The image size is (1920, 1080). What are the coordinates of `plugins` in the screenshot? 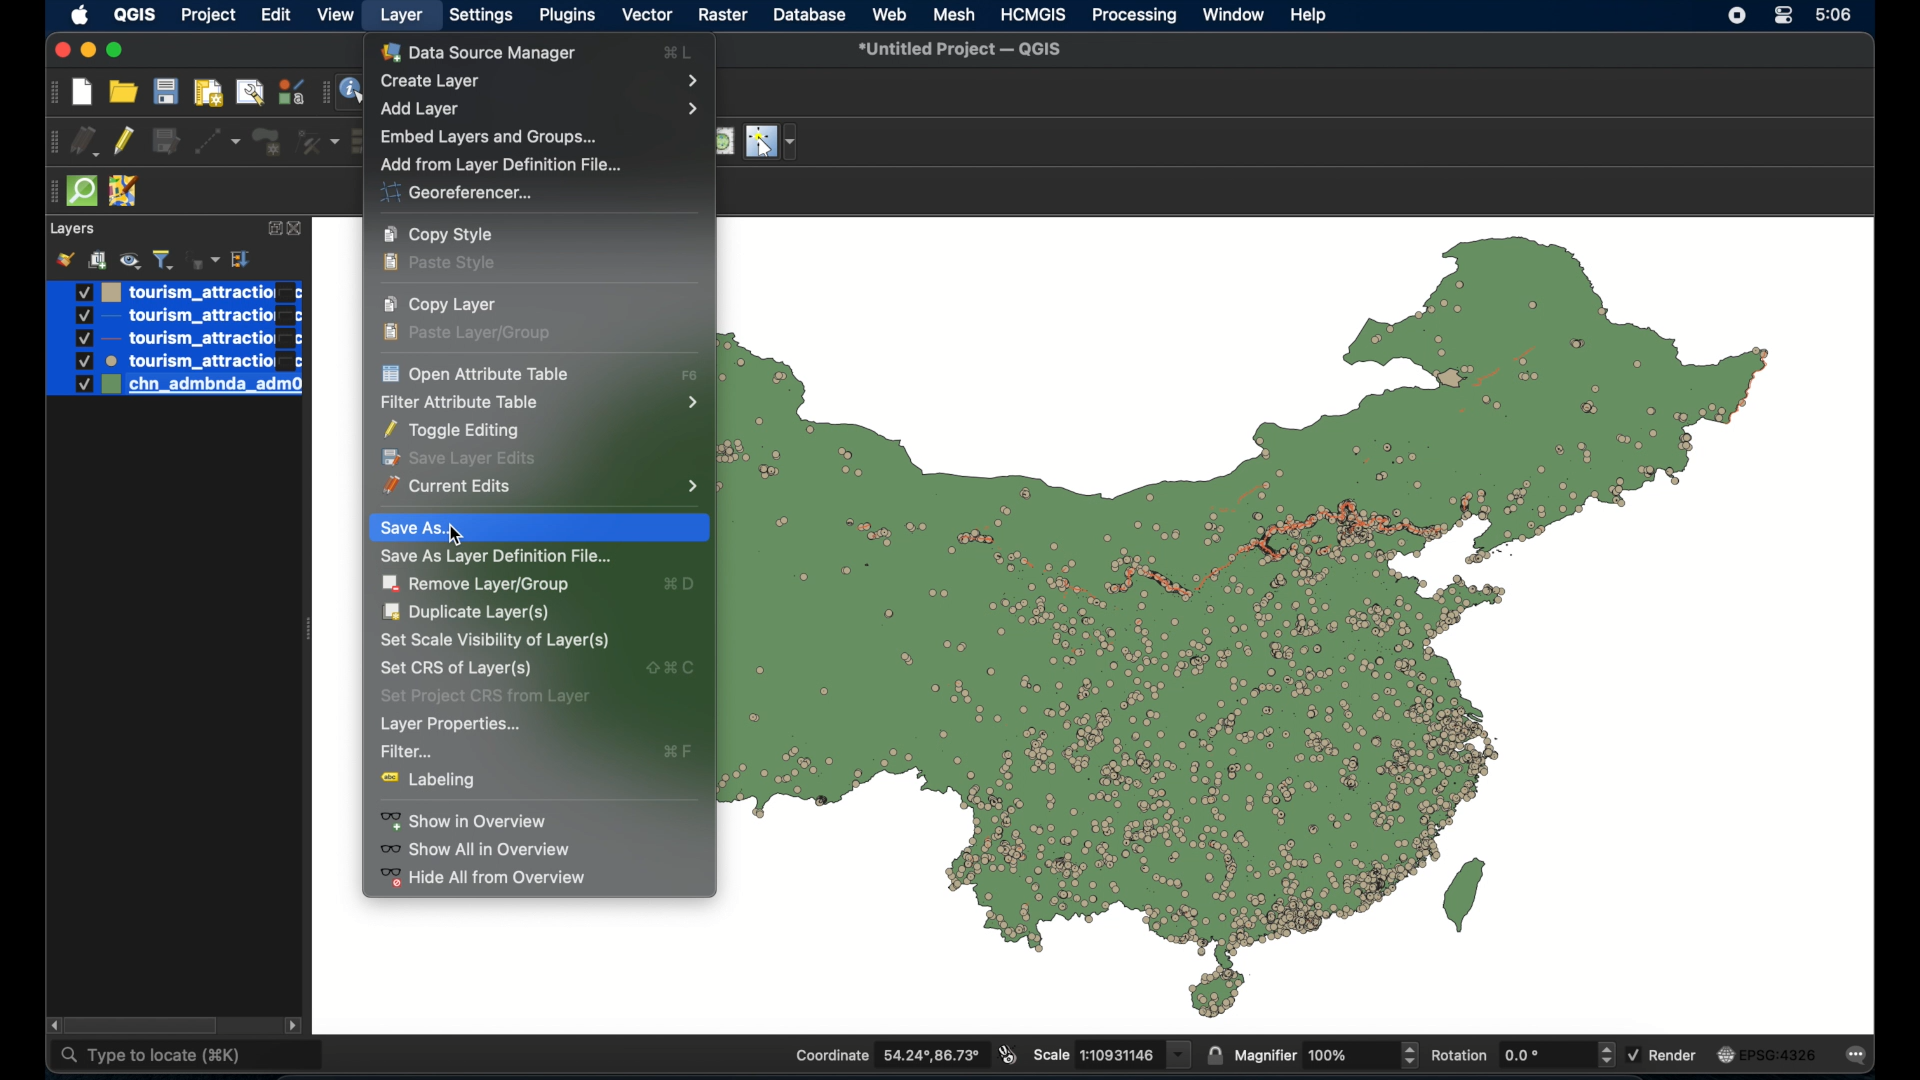 It's located at (570, 16).